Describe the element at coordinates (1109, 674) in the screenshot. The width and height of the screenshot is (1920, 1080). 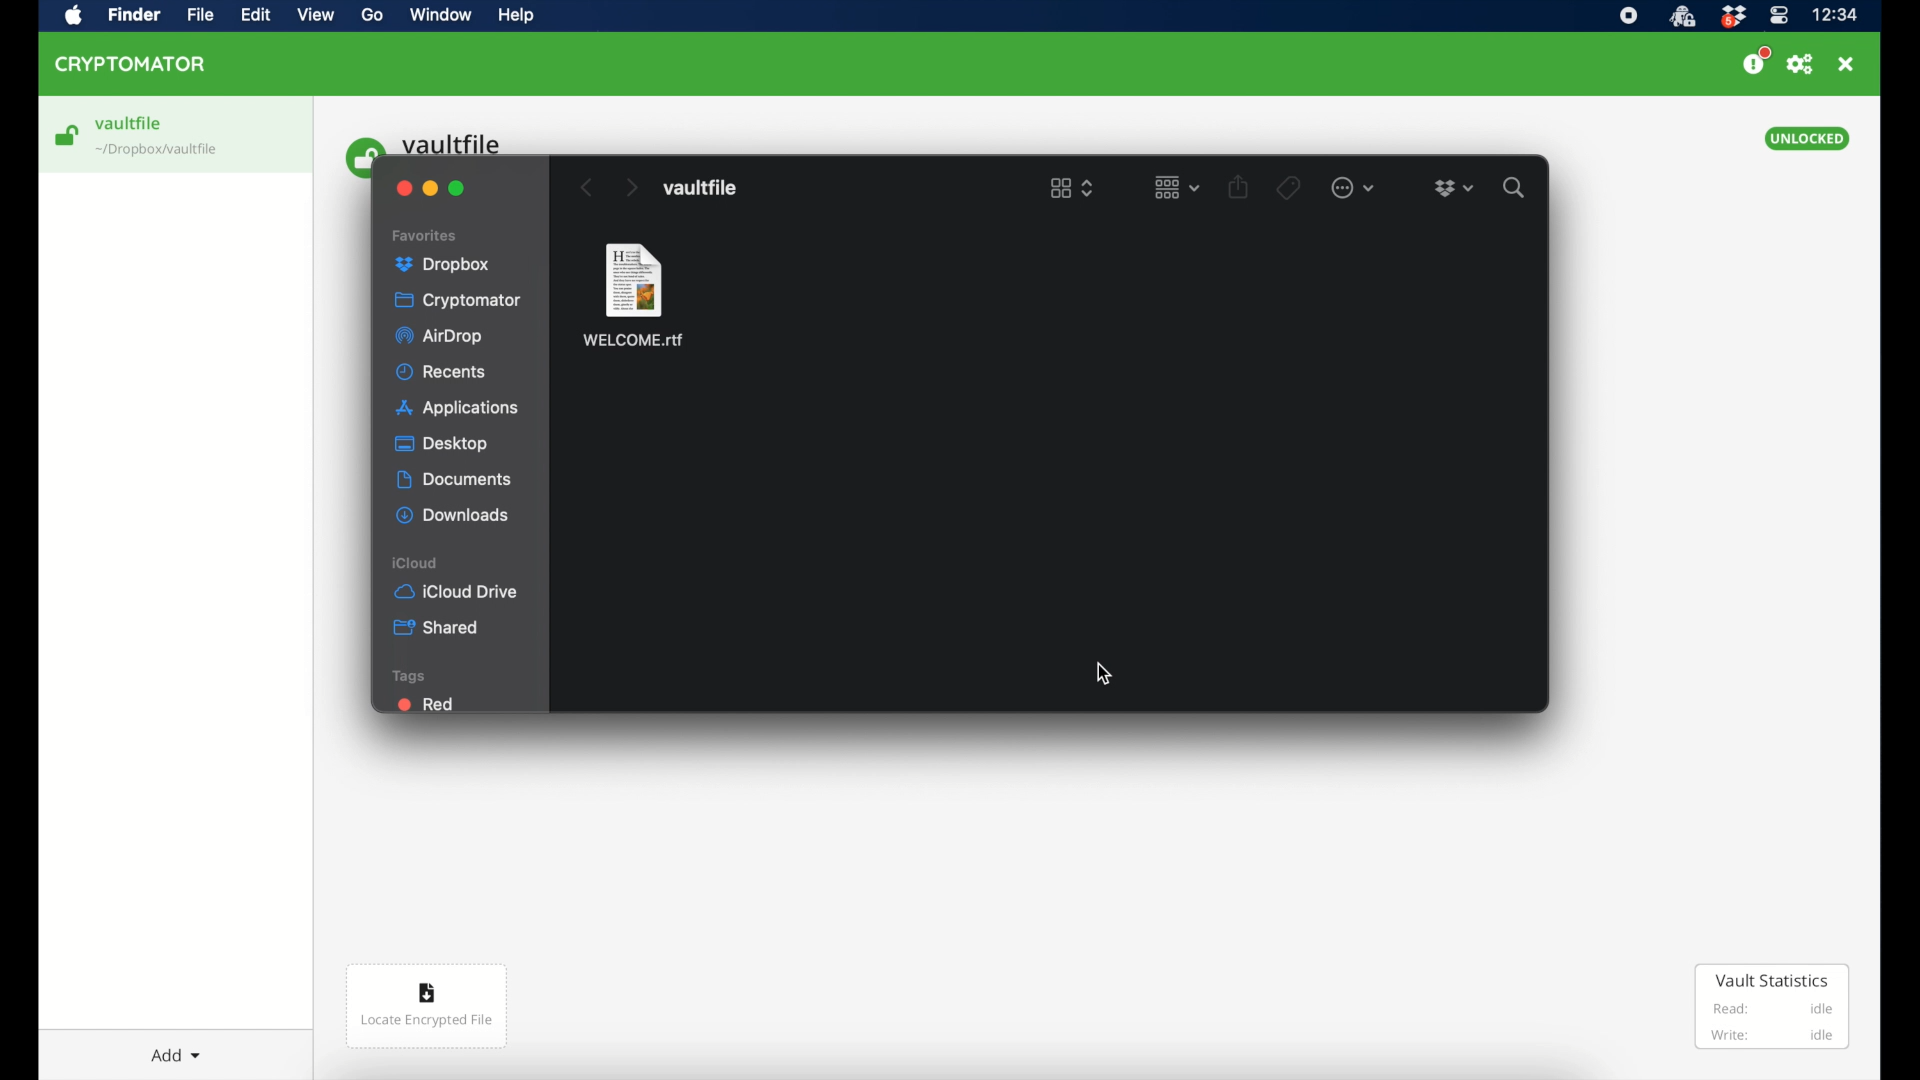
I see `cursor` at that location.